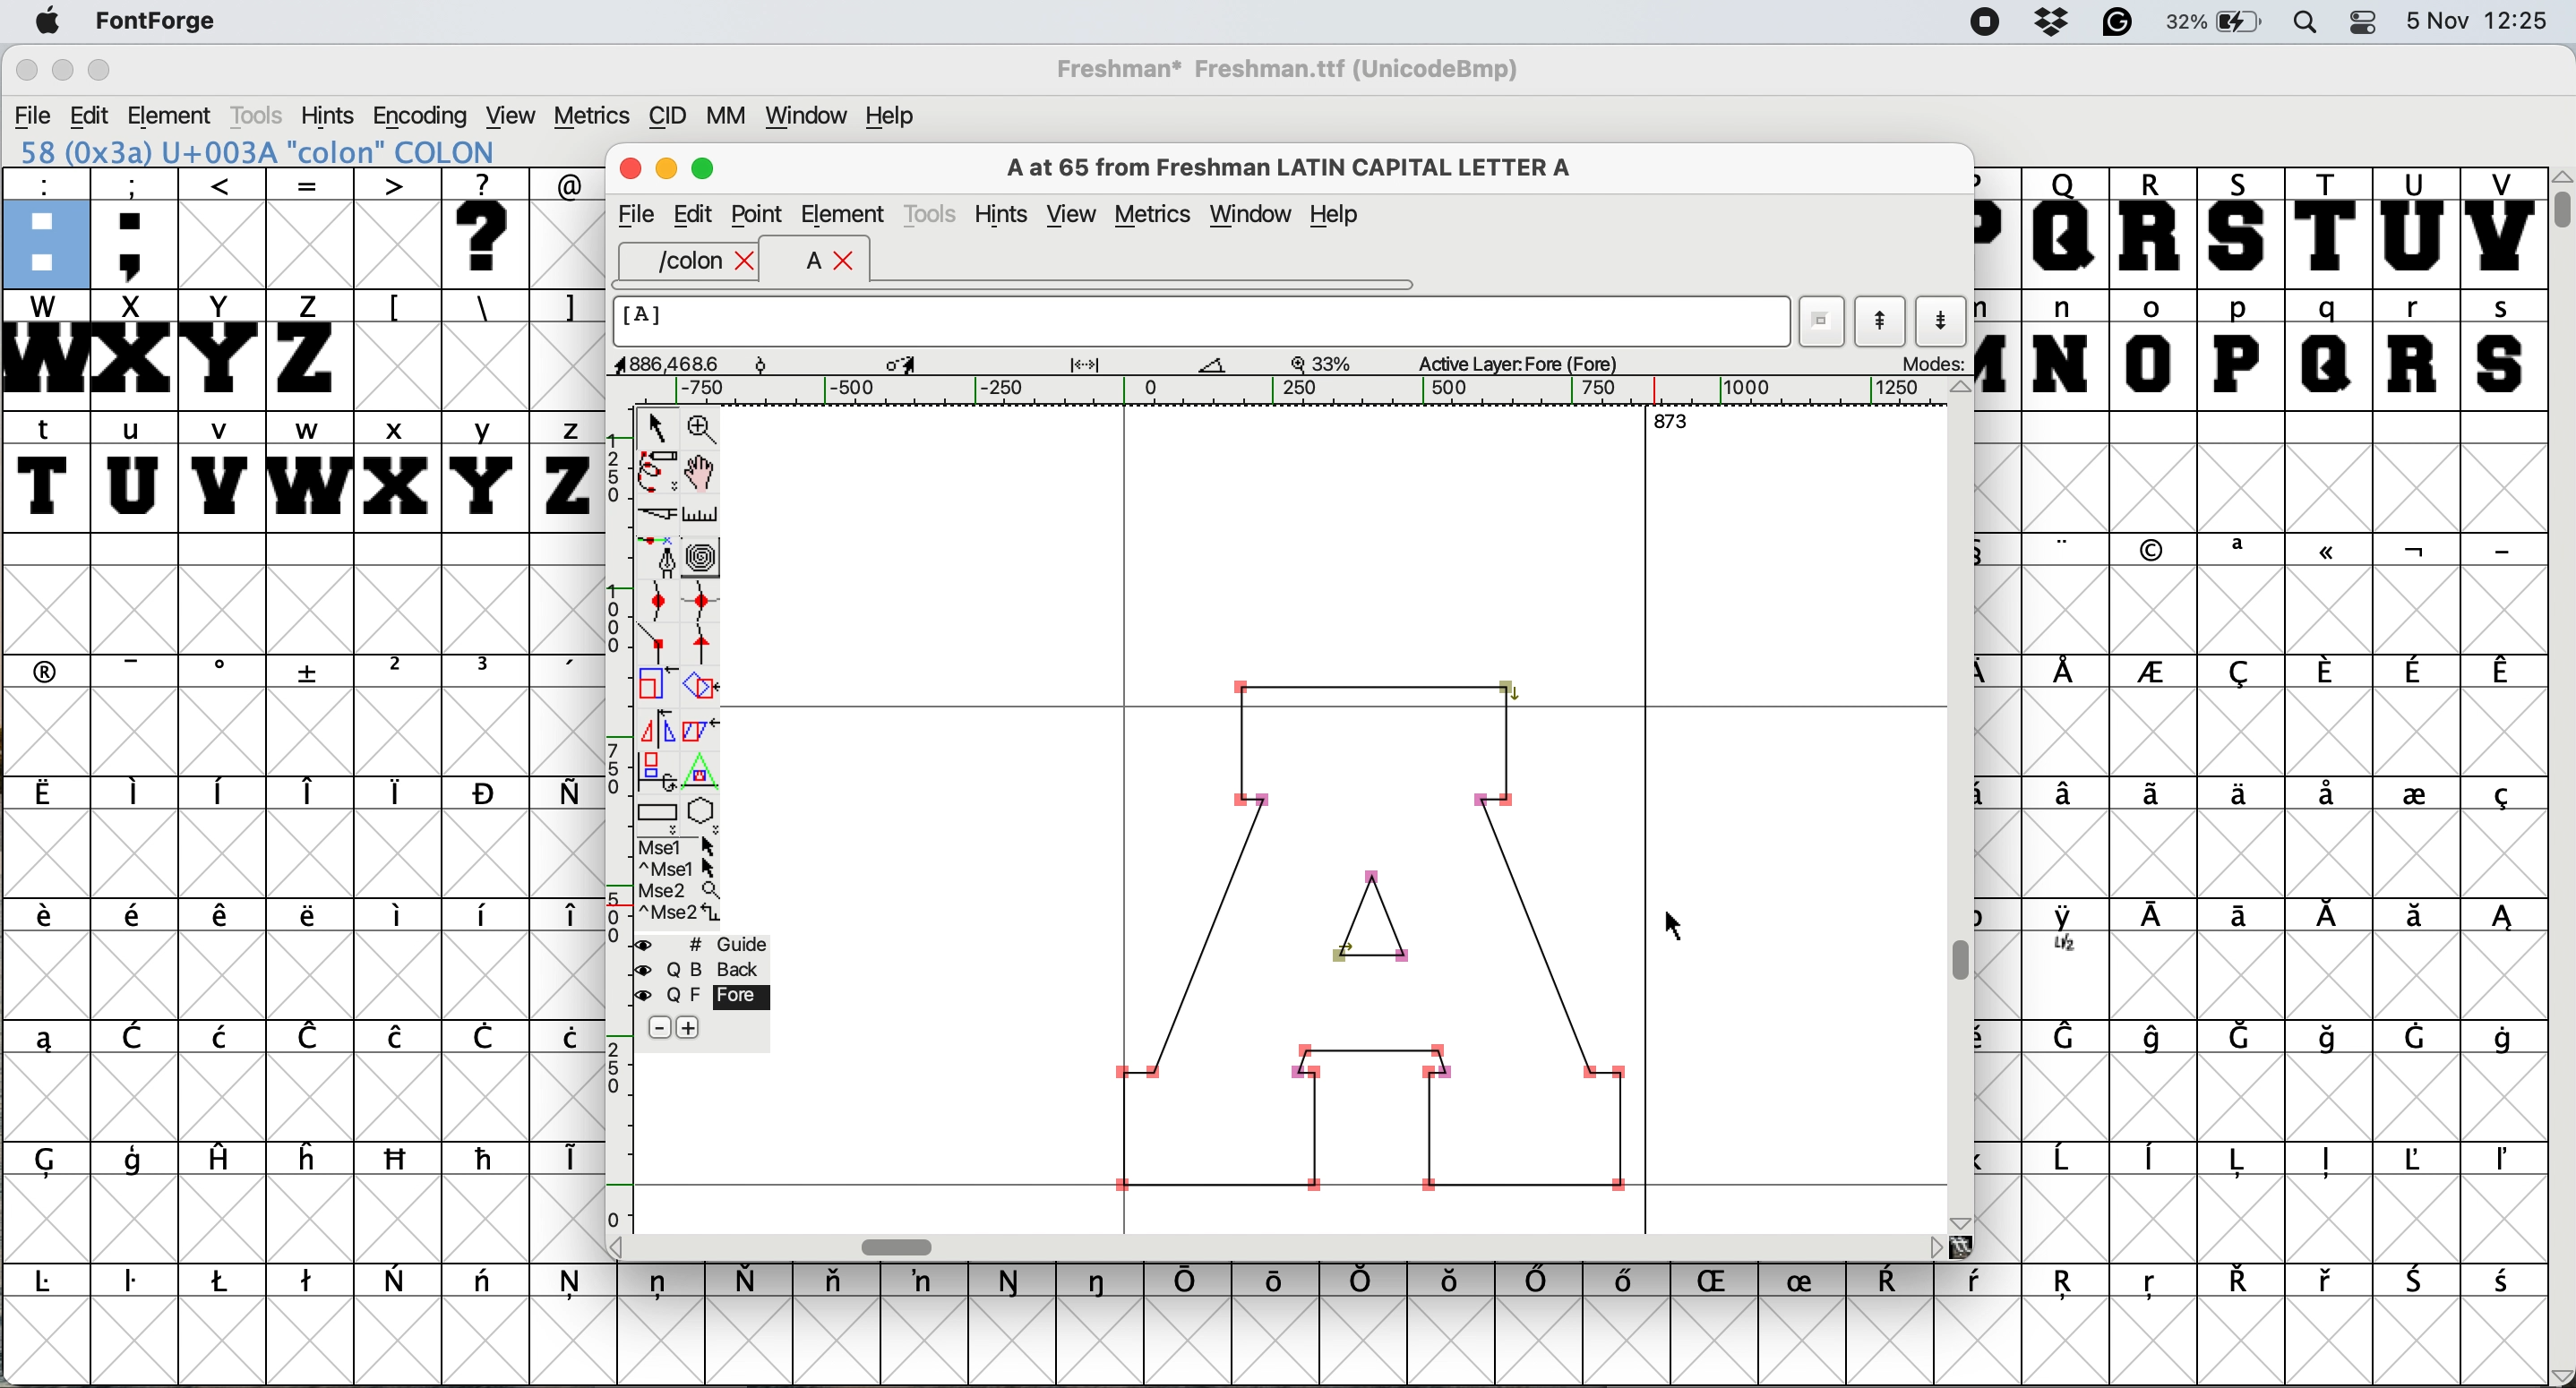 Image resolution: width=2576 pixels, height=1388 pixels. Describe the element at coordinates (2242, 228) in the screenshot. I see `S` at that location.